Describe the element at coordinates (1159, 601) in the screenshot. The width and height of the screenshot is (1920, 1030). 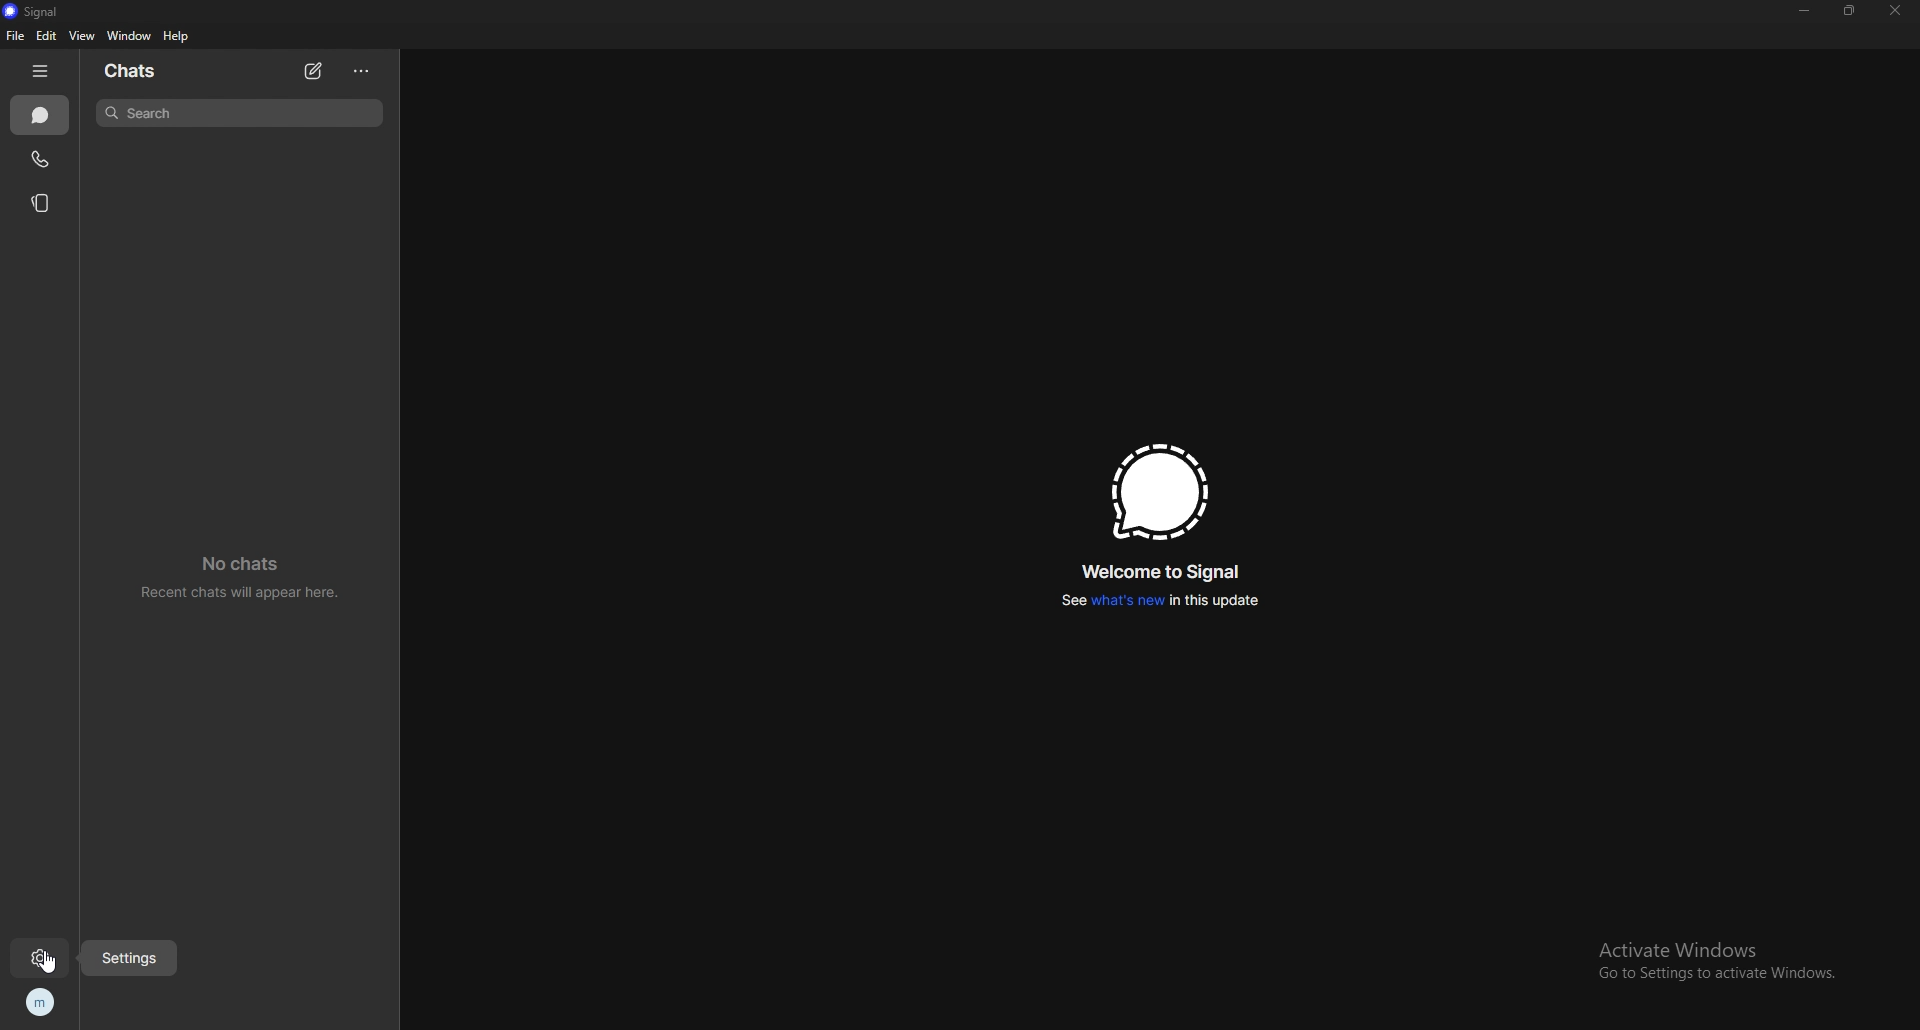
I see `see whats new in this update` at that location.